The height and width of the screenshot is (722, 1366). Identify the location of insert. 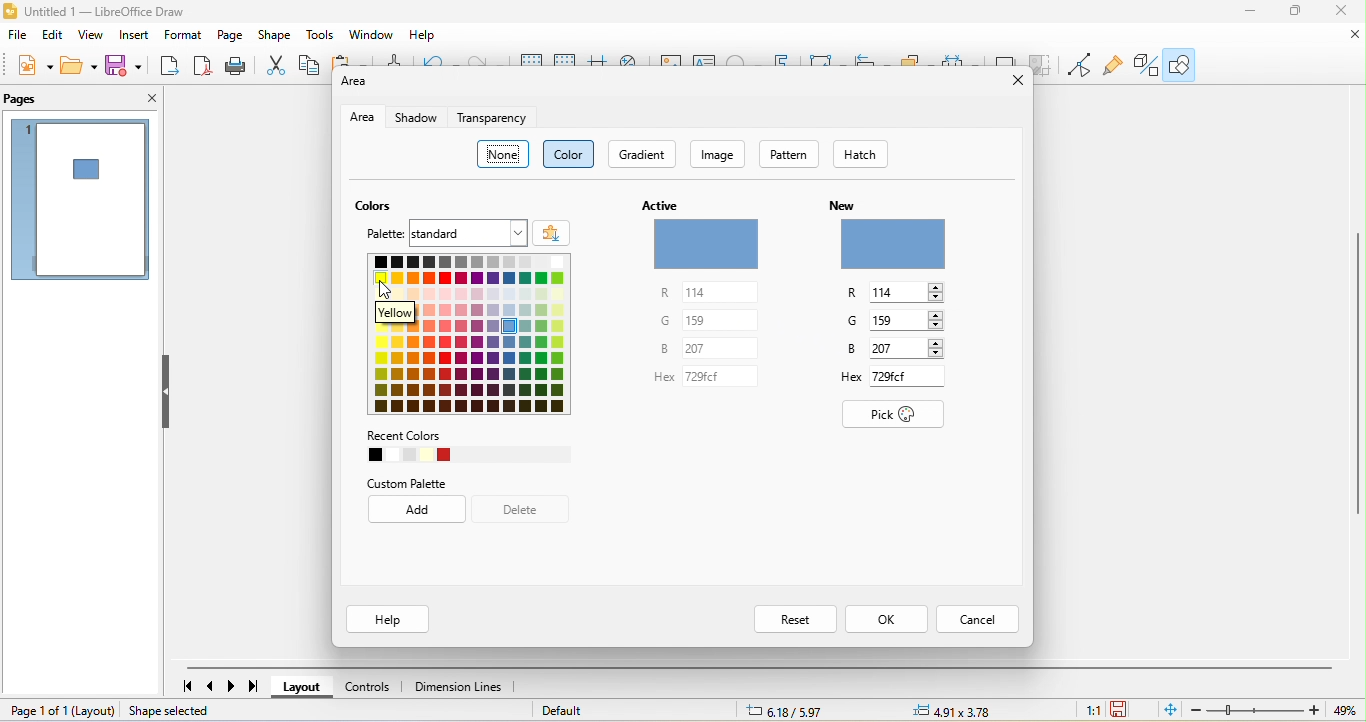
(134, 38).